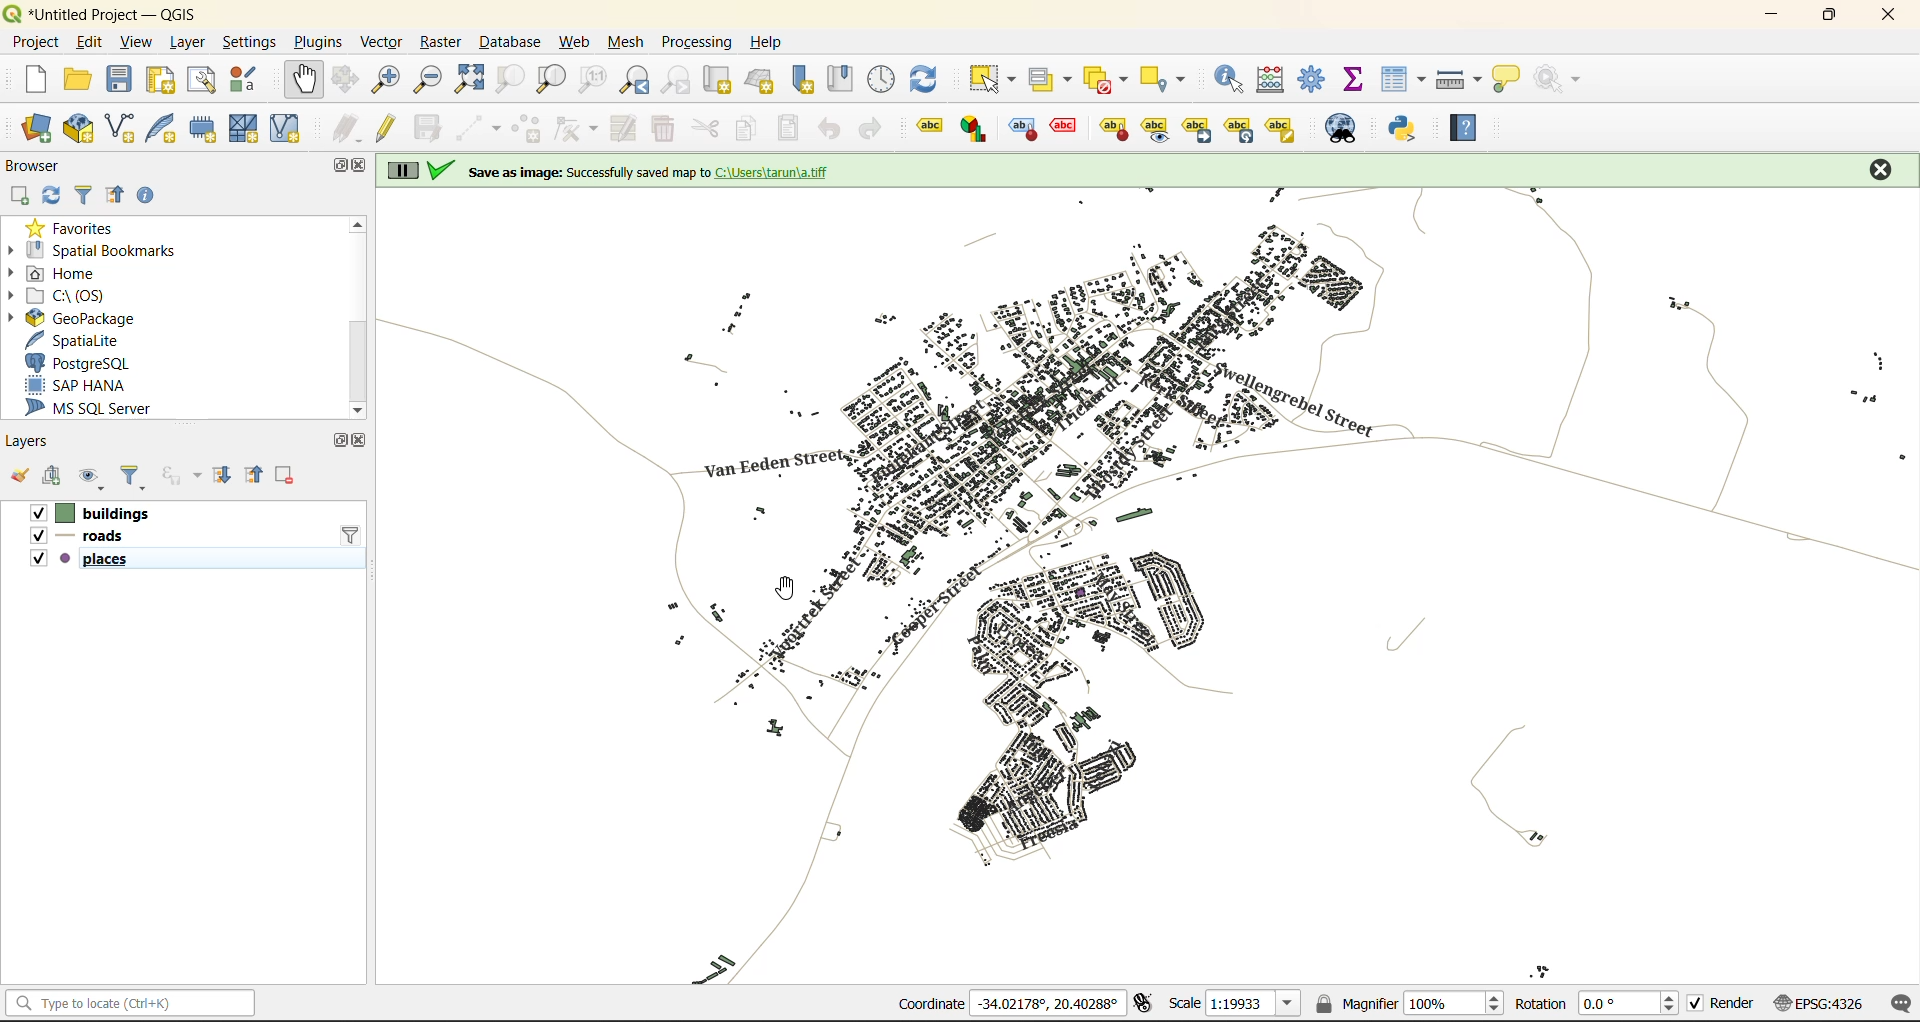  Describe the element at coordinates (356, 440) in the screenshot. I see `close` at that location.